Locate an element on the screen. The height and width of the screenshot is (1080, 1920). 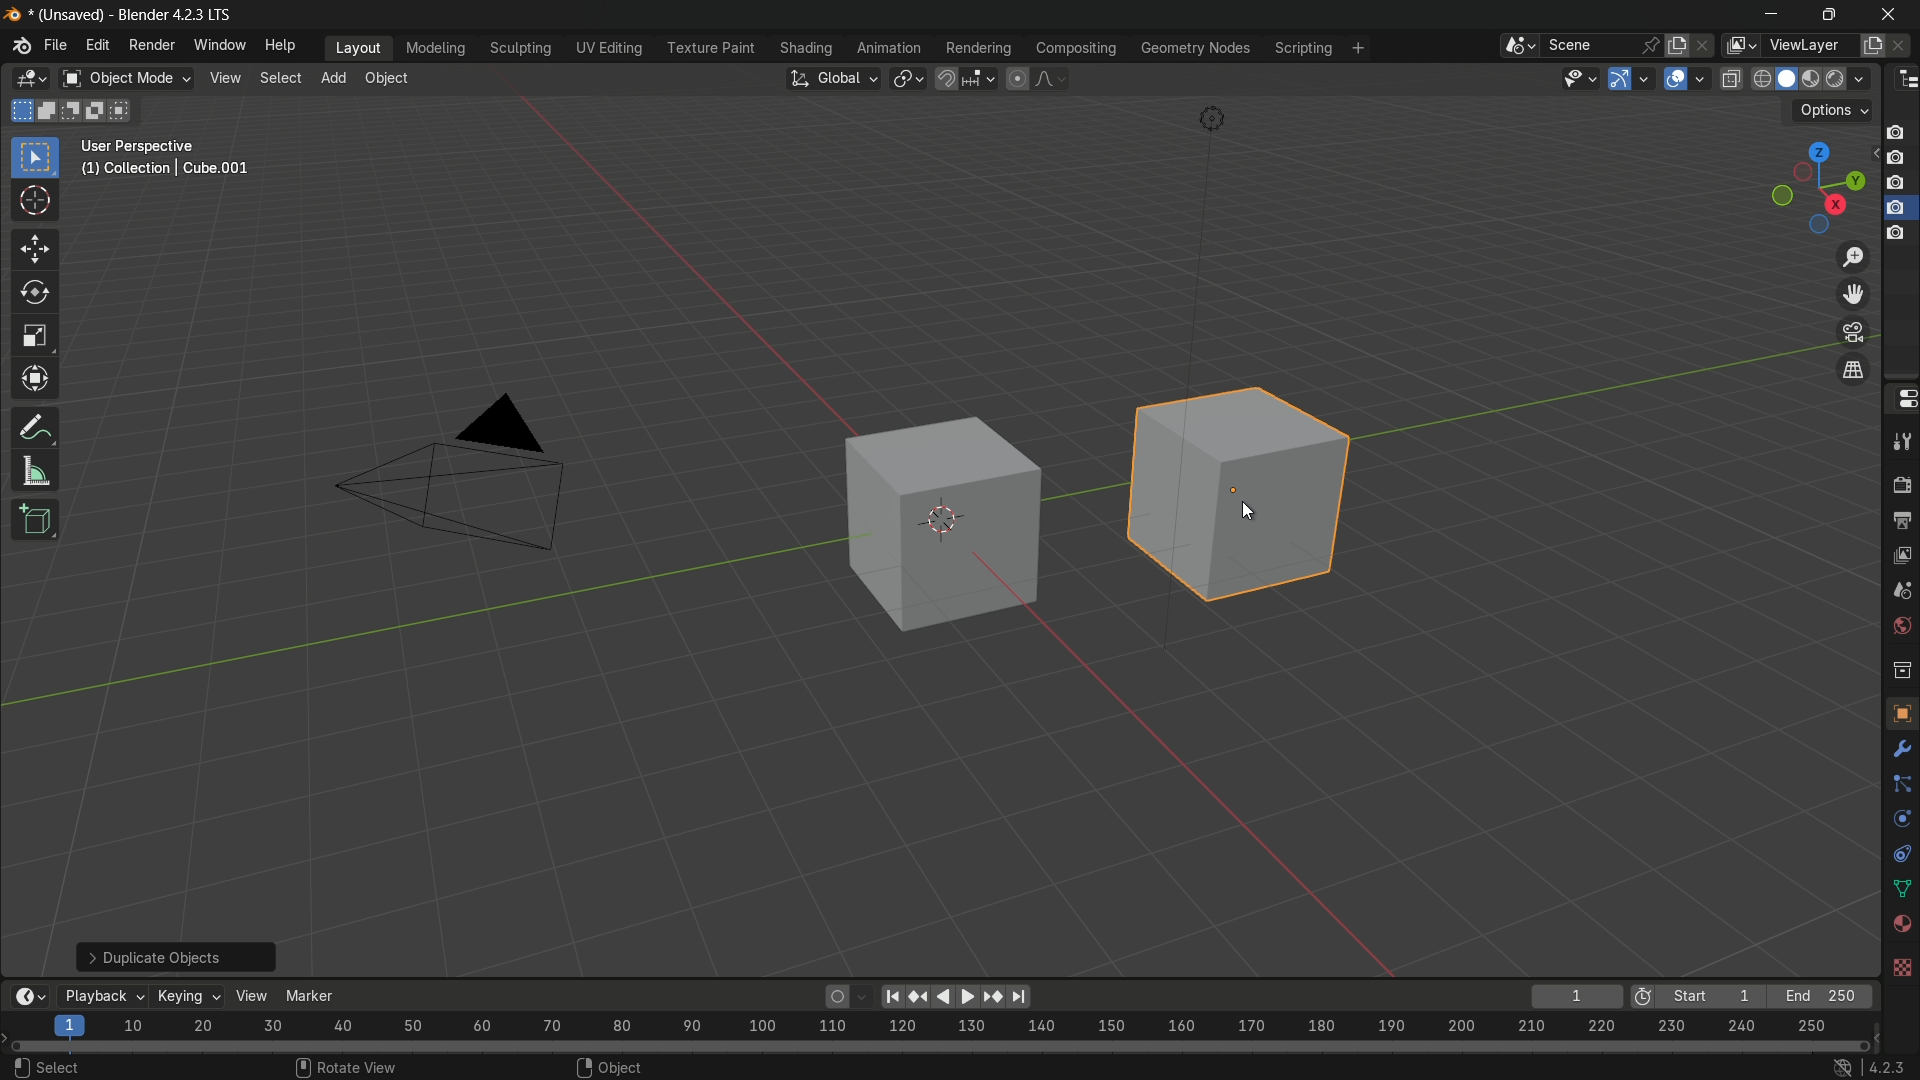
start timeline is located at coordinates (1711, 997).